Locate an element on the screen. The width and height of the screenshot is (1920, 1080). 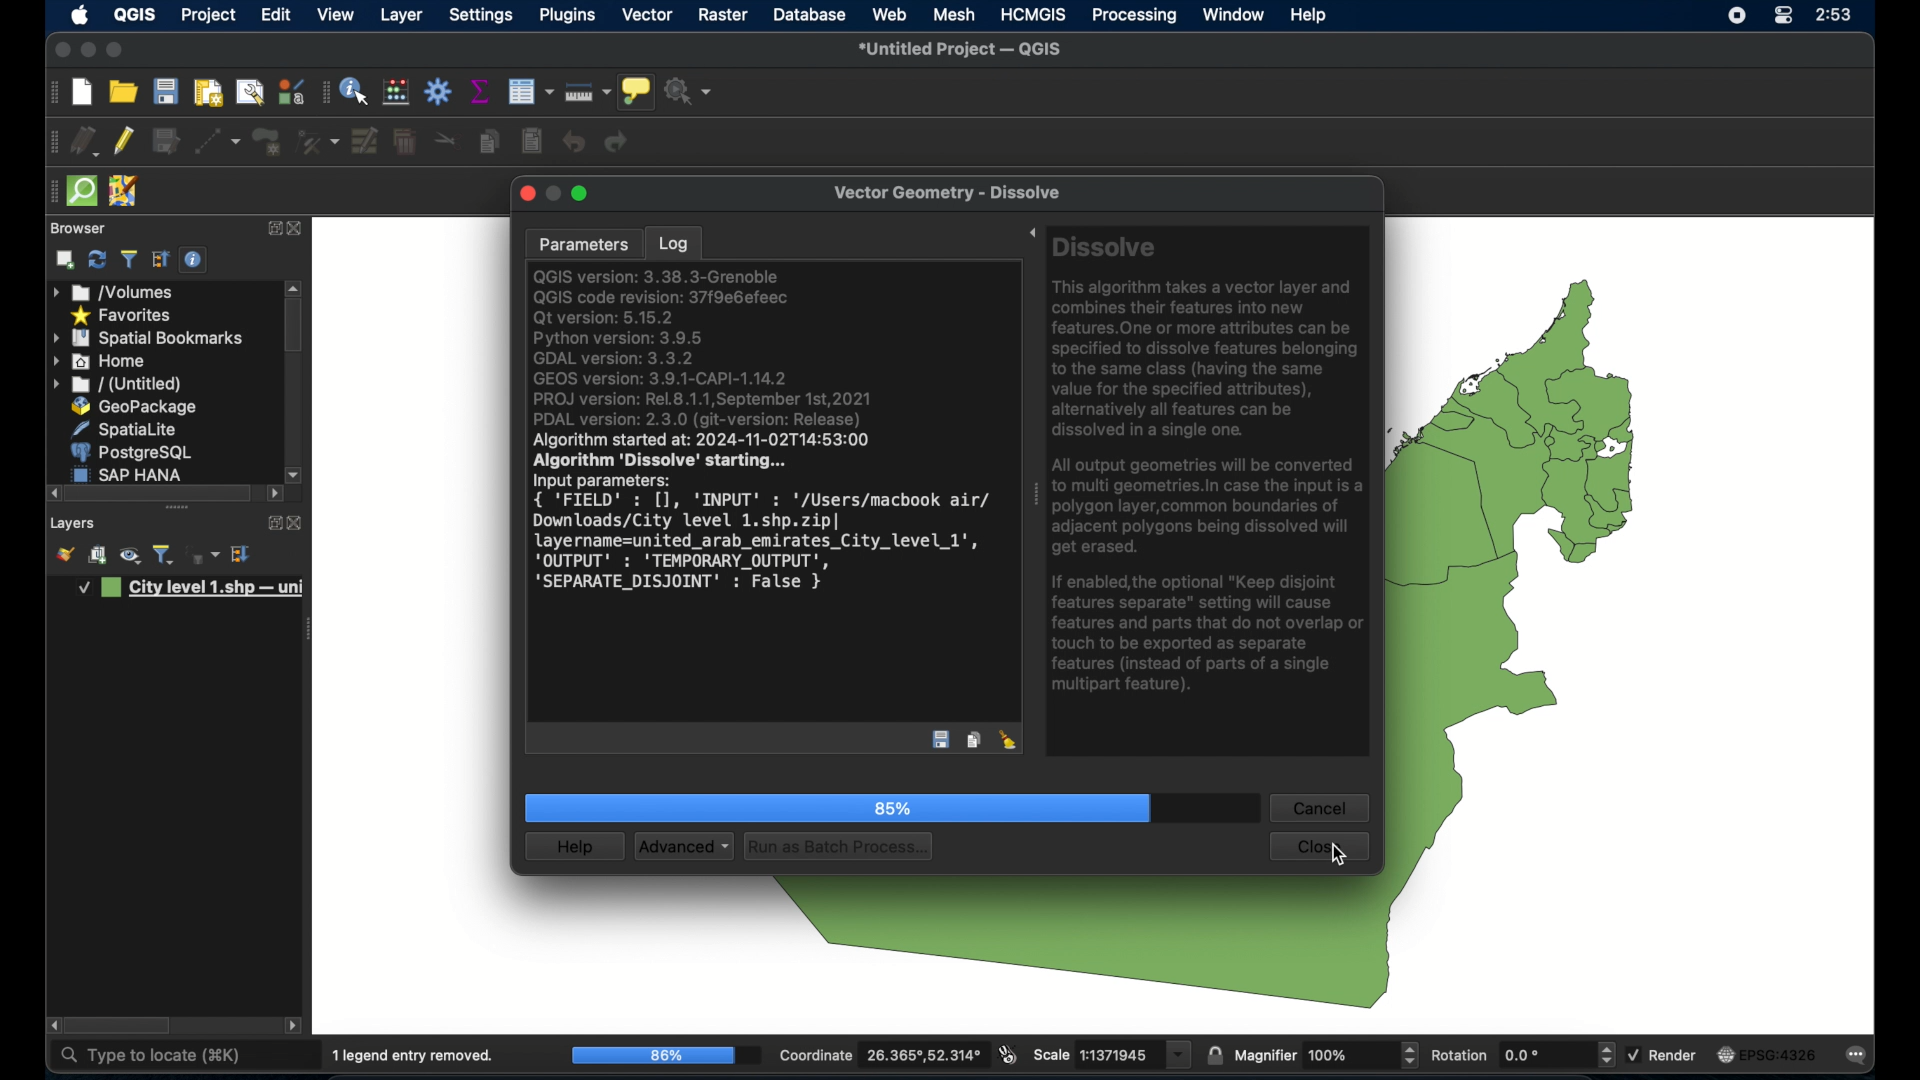
expand is located at coordinates (1031, 235).